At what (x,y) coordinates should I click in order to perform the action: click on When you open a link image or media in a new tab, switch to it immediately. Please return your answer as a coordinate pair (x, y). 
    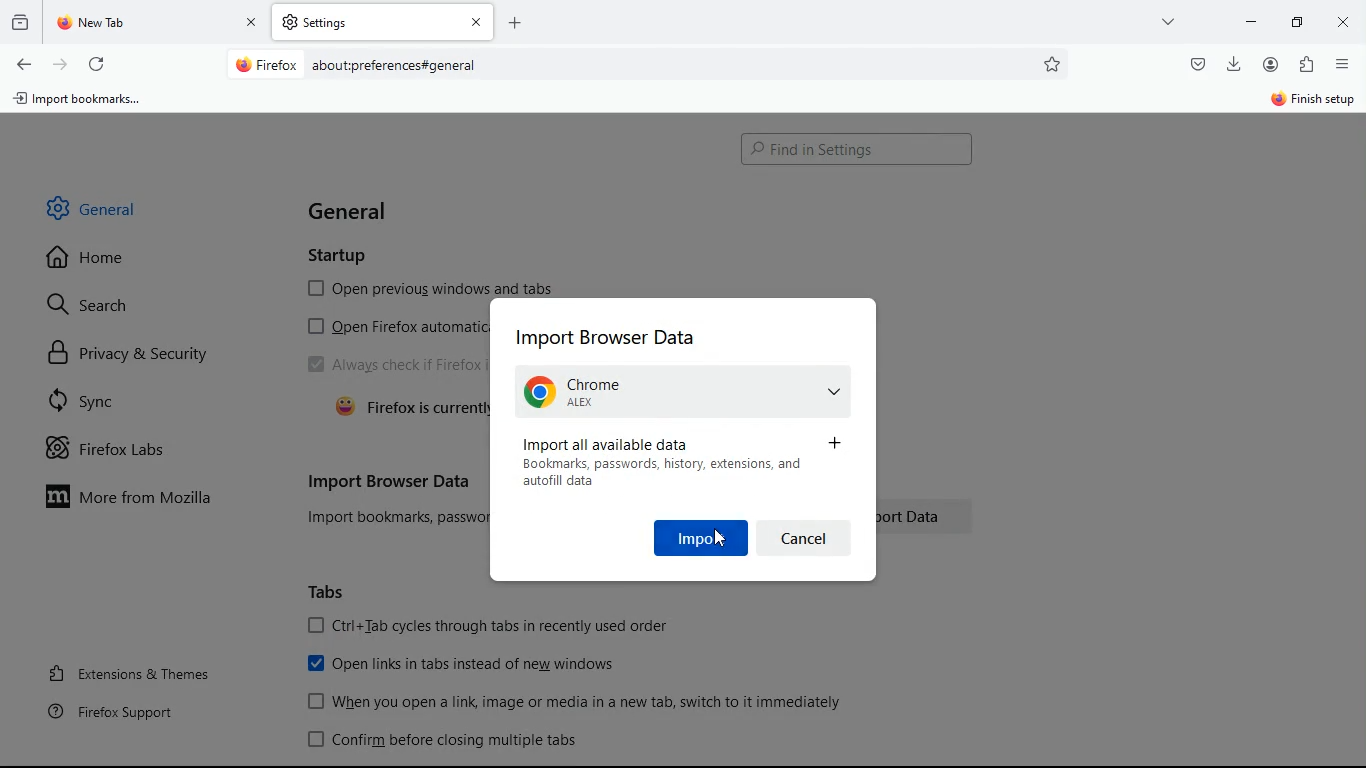
    Looking at the image, I should click on (579, 702).